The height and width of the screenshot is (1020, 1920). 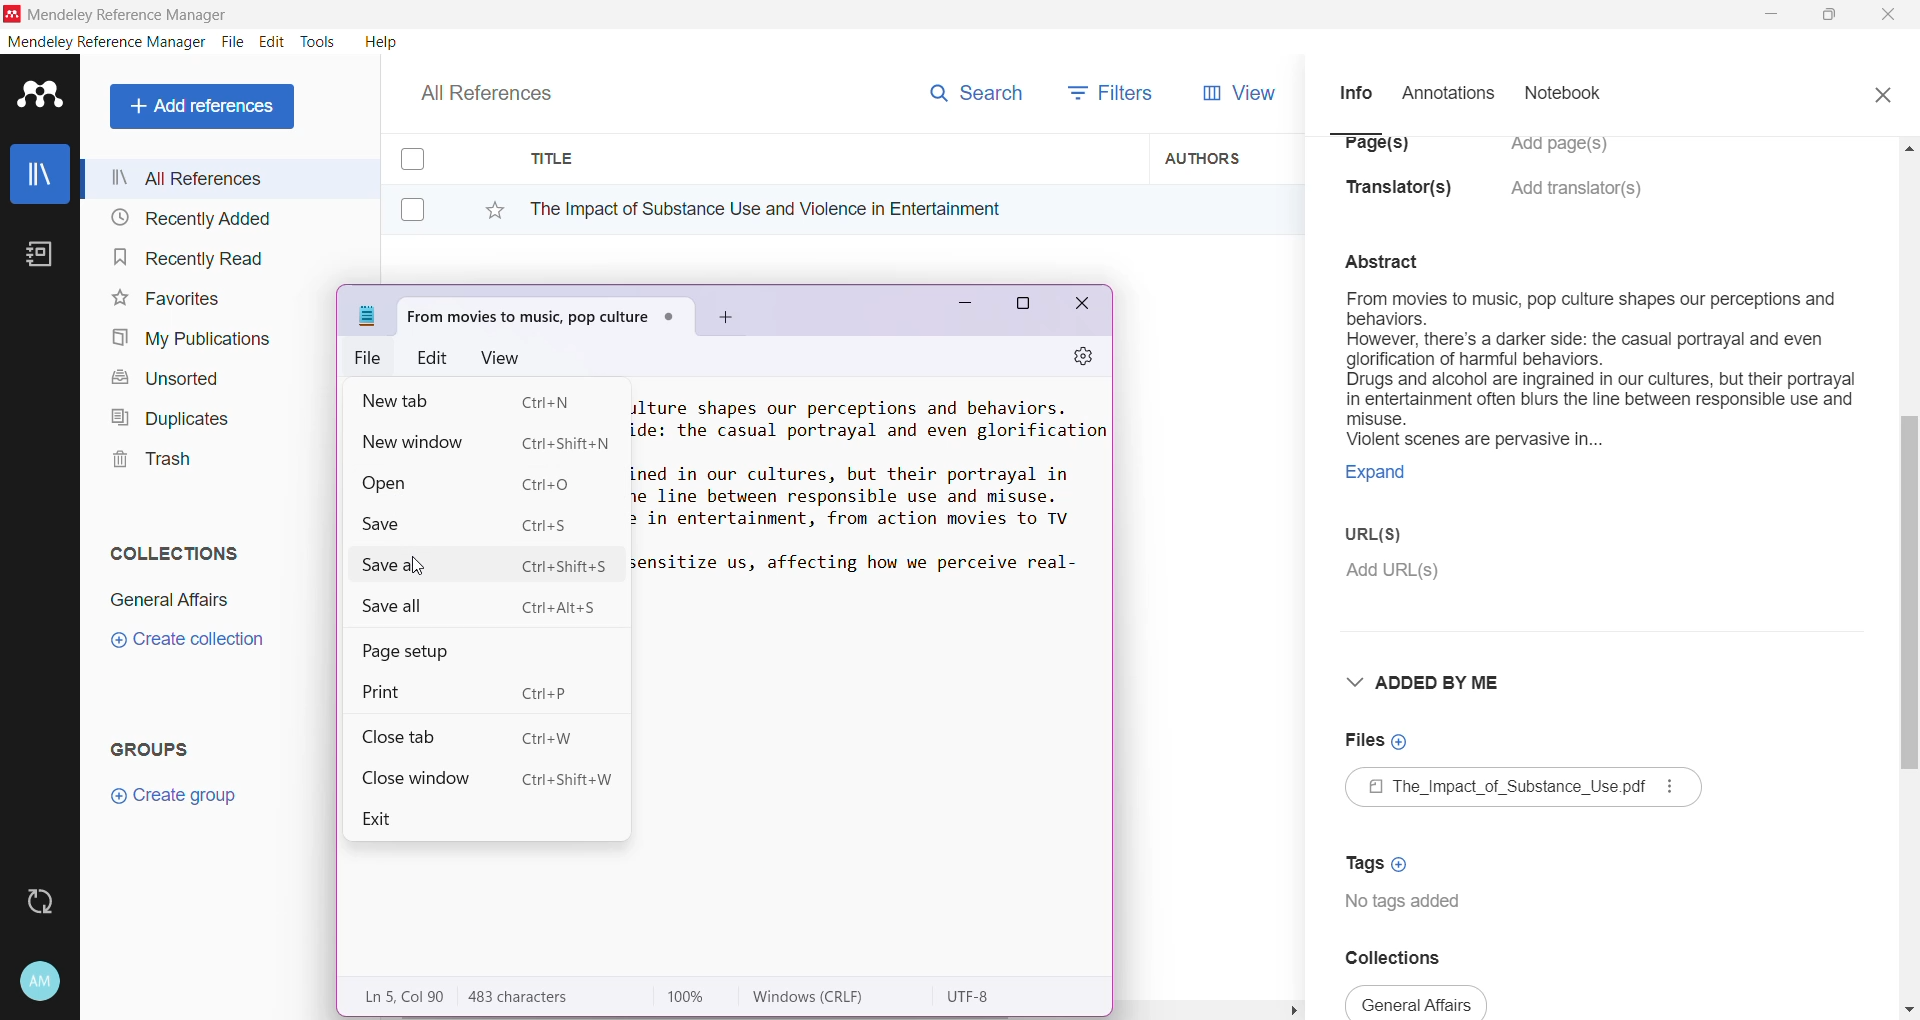 What do you see at coordinates (536, 997) in the screenshot?
I see `Number of Characters in the pasted text` at bounding box center [536, 997].